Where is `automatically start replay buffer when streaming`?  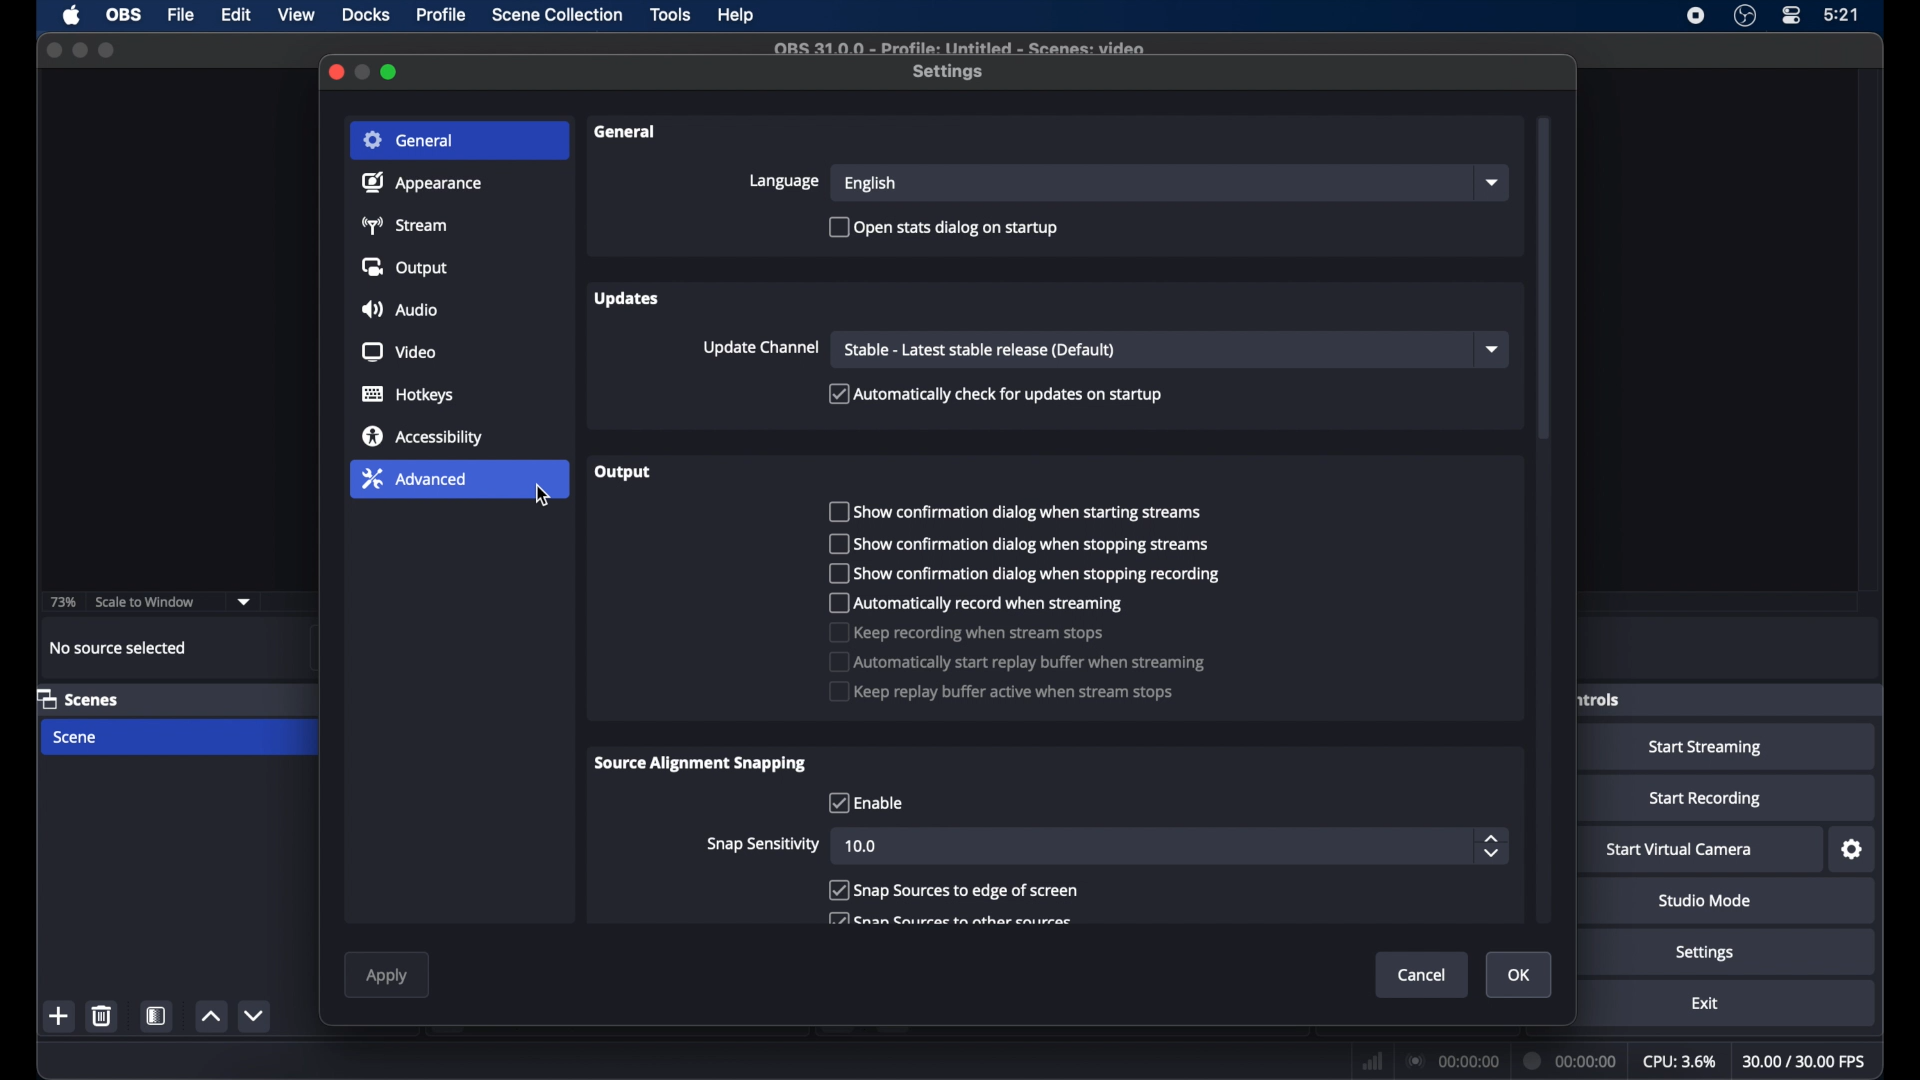
automatically start replay buffer when streaming is located at coordinates (1018, 662).